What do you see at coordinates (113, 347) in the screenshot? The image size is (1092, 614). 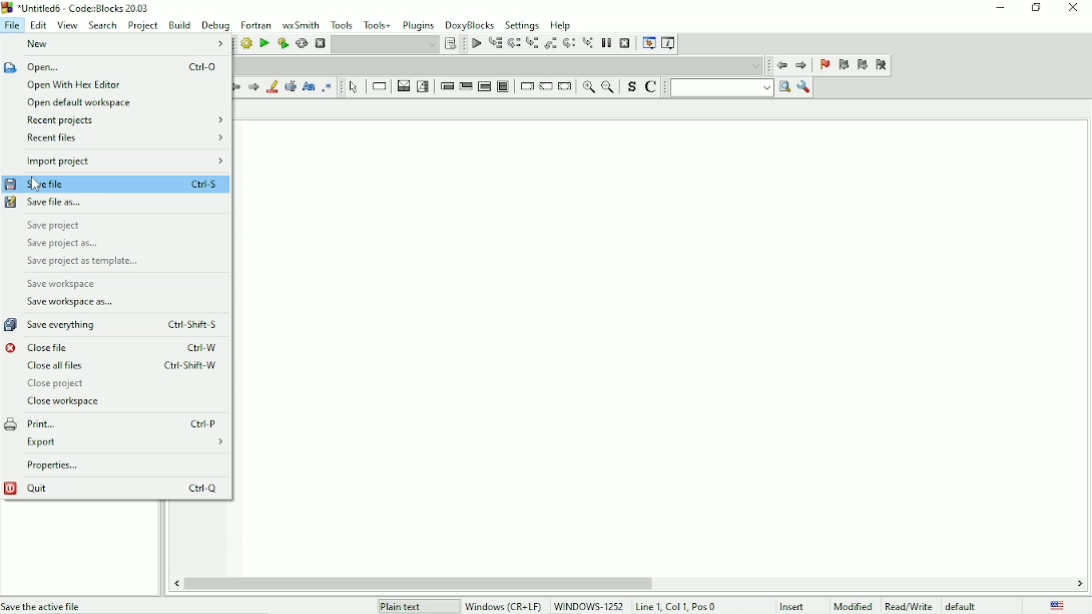 I see `Close file` at bounding box center [113, 347].